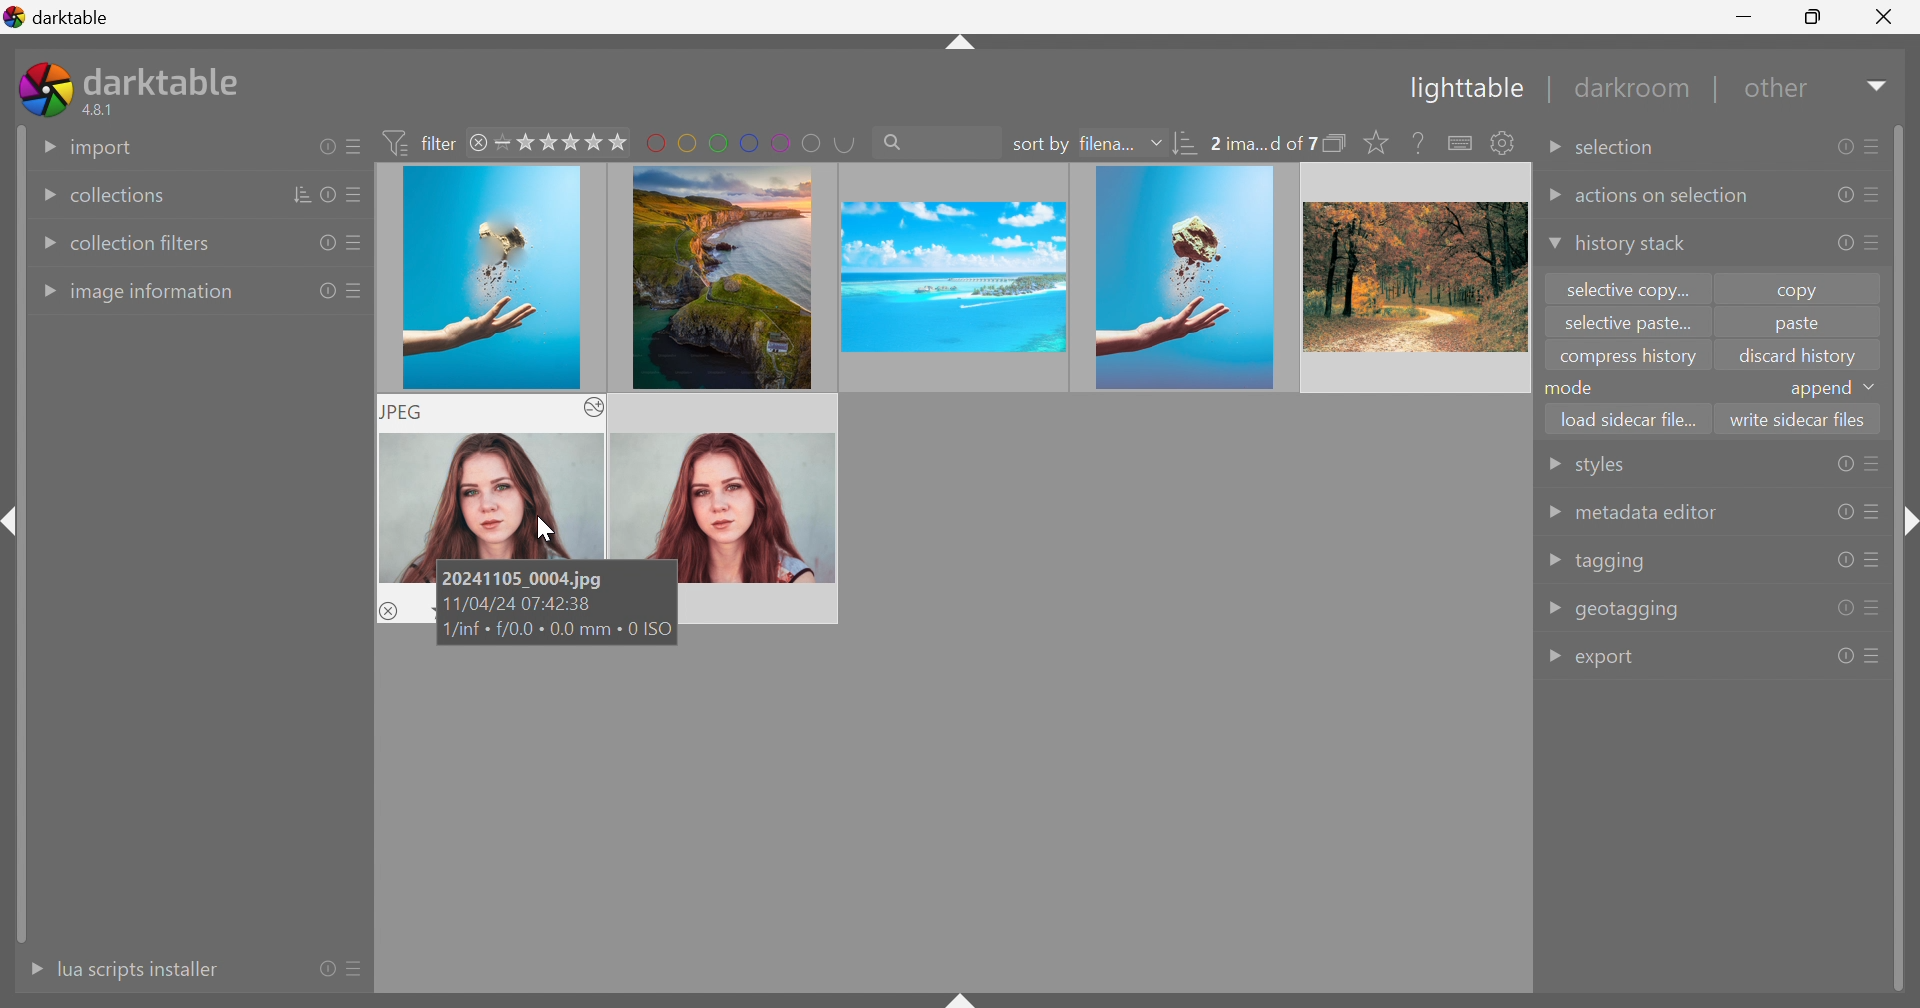 This screenshot has width=1920, height=1008. Describe the element at coordinates (137, 969) in the screenshot. I see `lua scripts instaler` at that location.